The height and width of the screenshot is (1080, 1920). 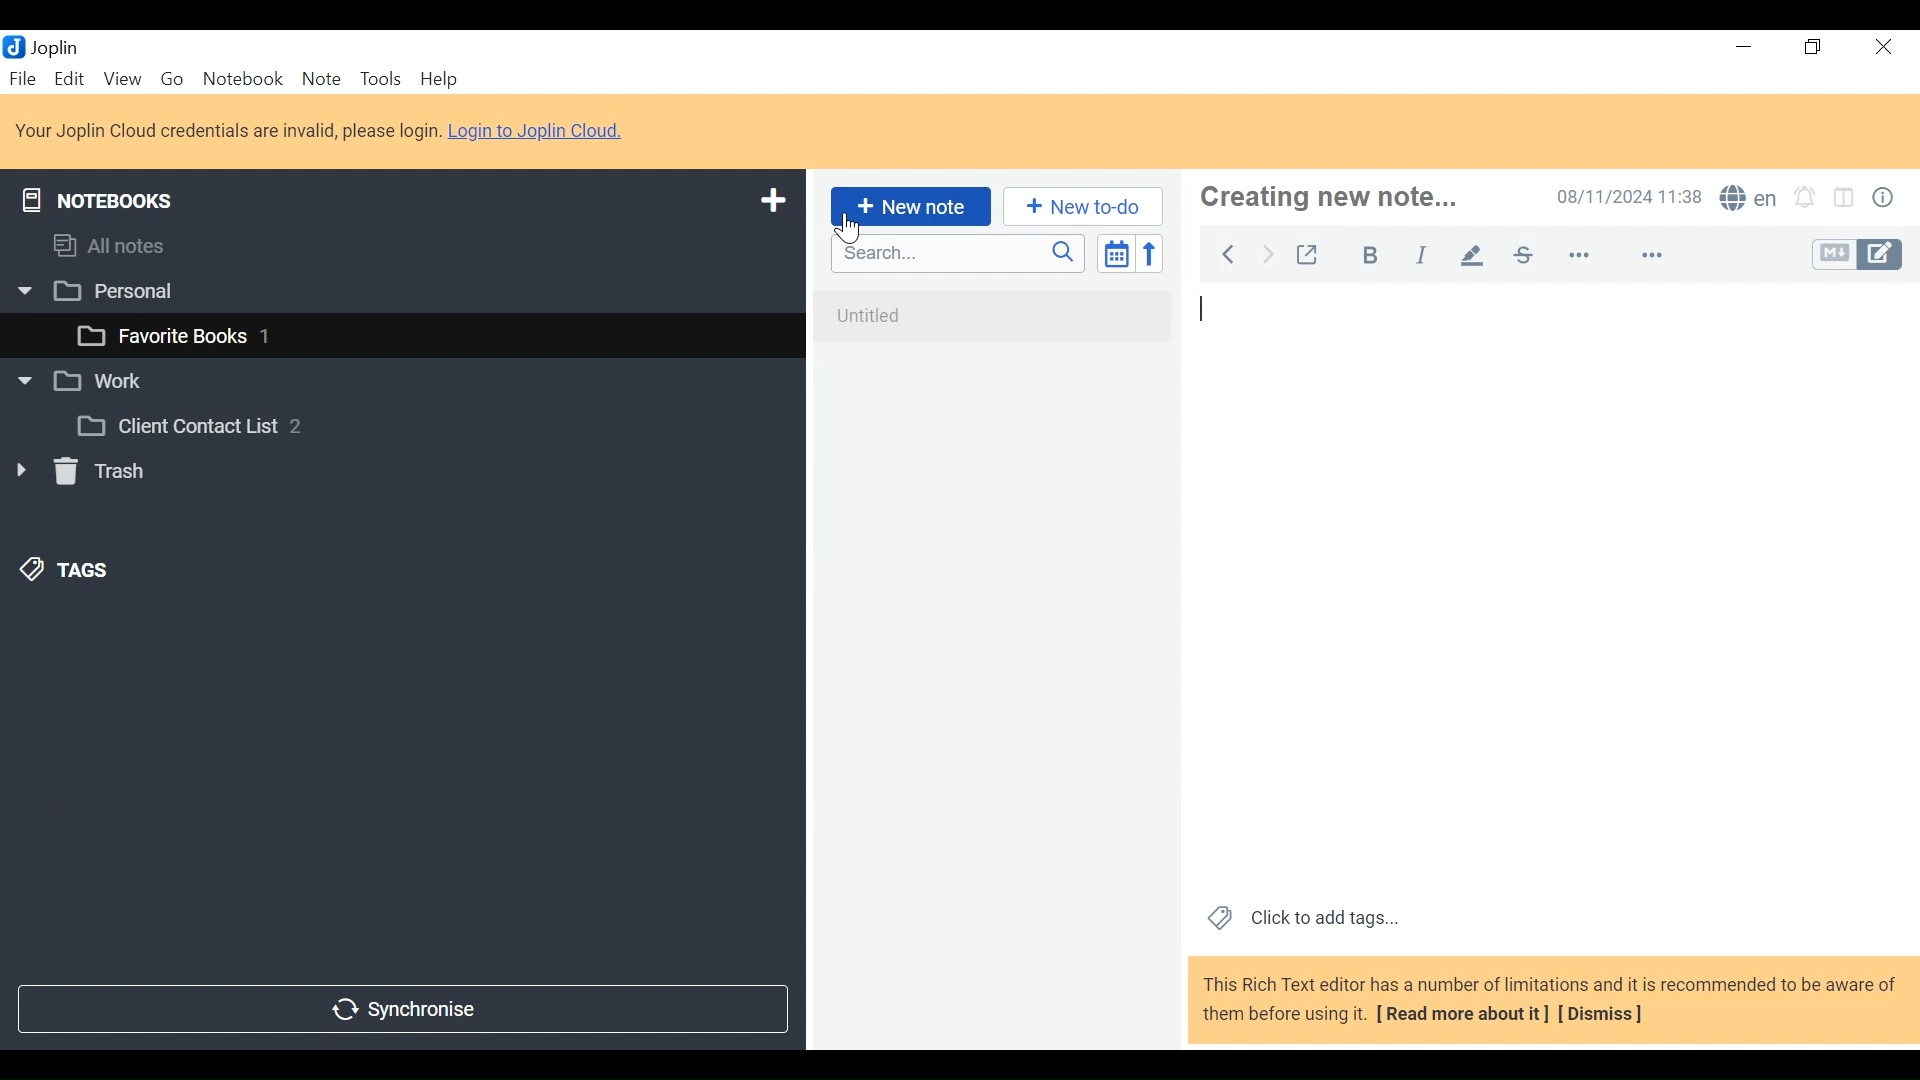 I want to click on Highlight, so click(x=1472, y=256).